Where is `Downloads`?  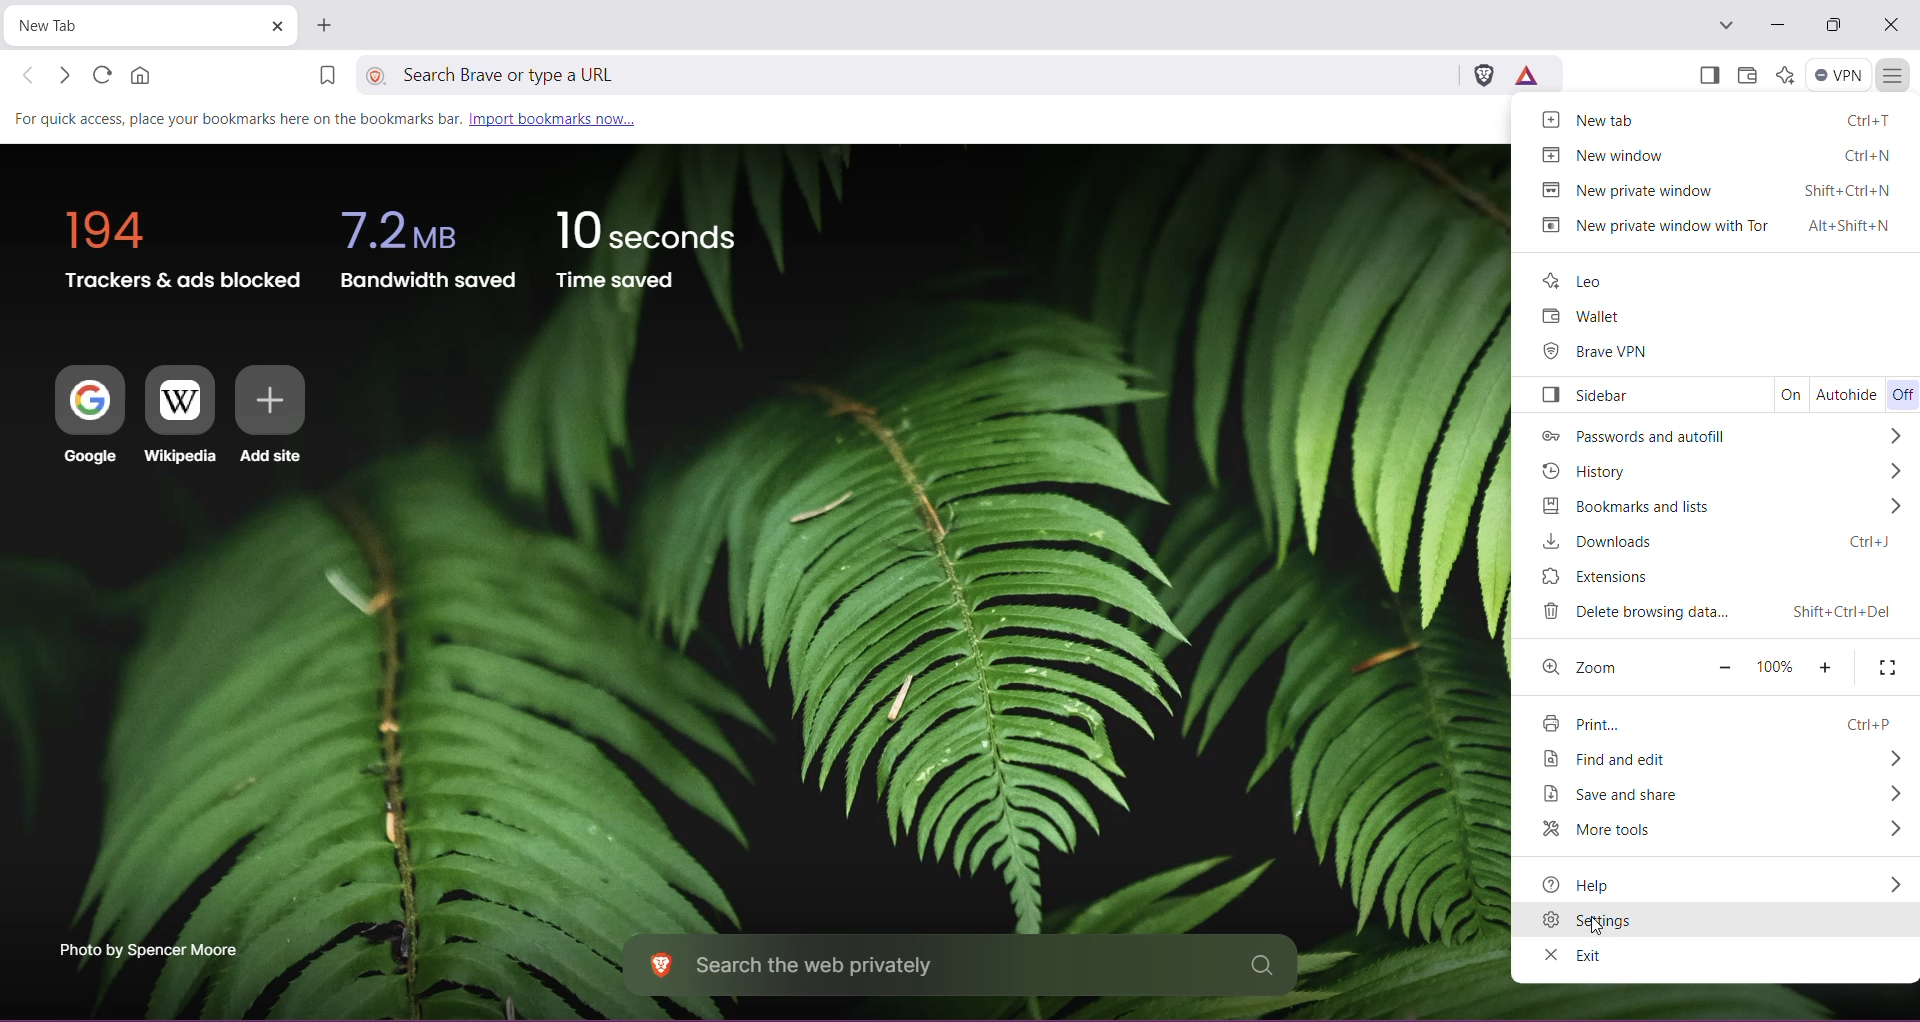 Downloads is located at coordinates (1711, 542).